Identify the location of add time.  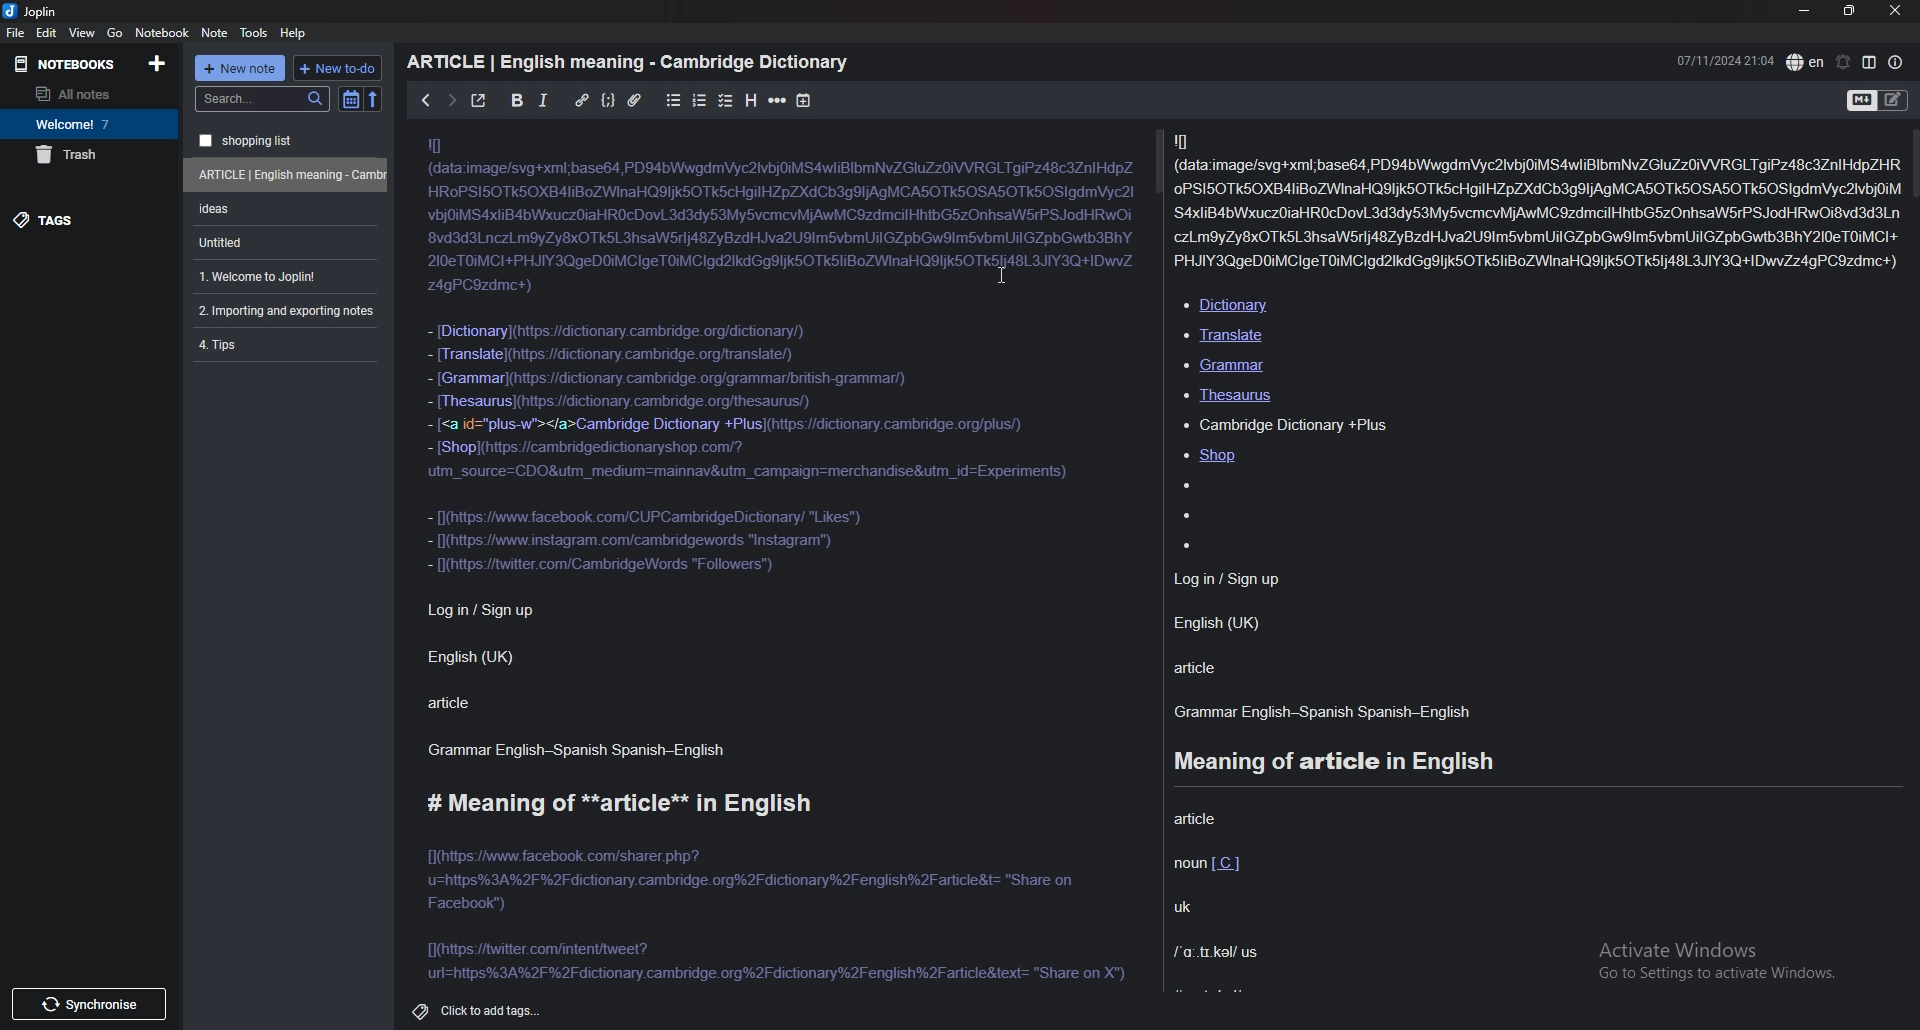
(803, 101).